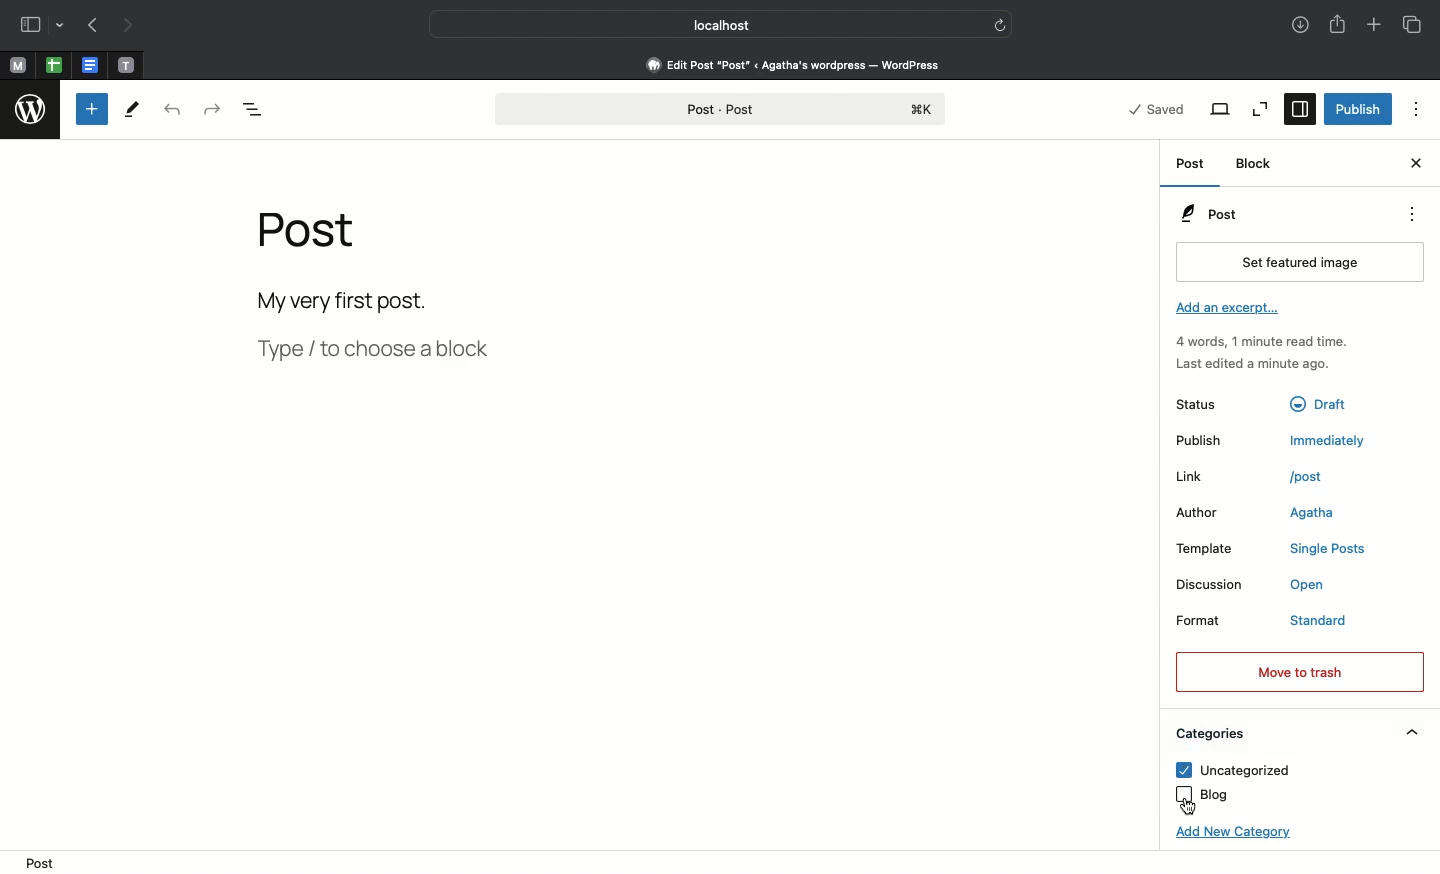  I want to click on Publish, so click(1213, 441).